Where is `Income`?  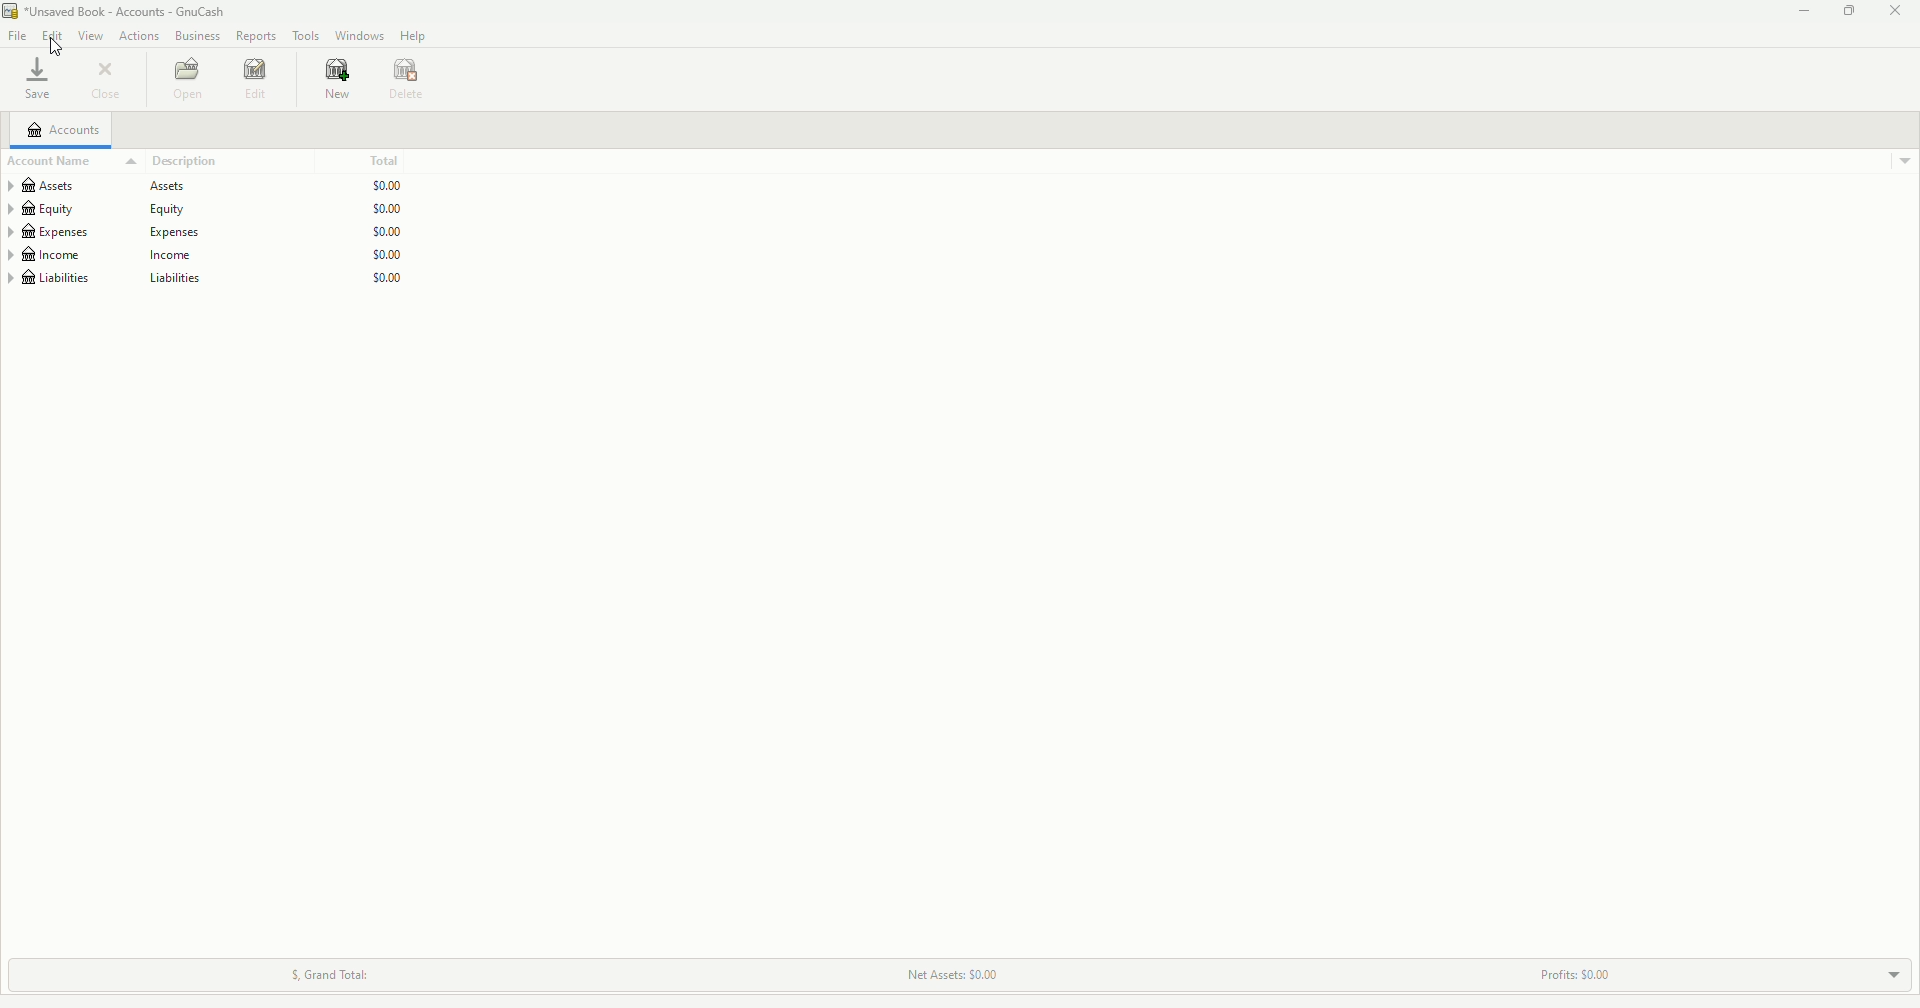 Income is located at coordinates (206, 256).